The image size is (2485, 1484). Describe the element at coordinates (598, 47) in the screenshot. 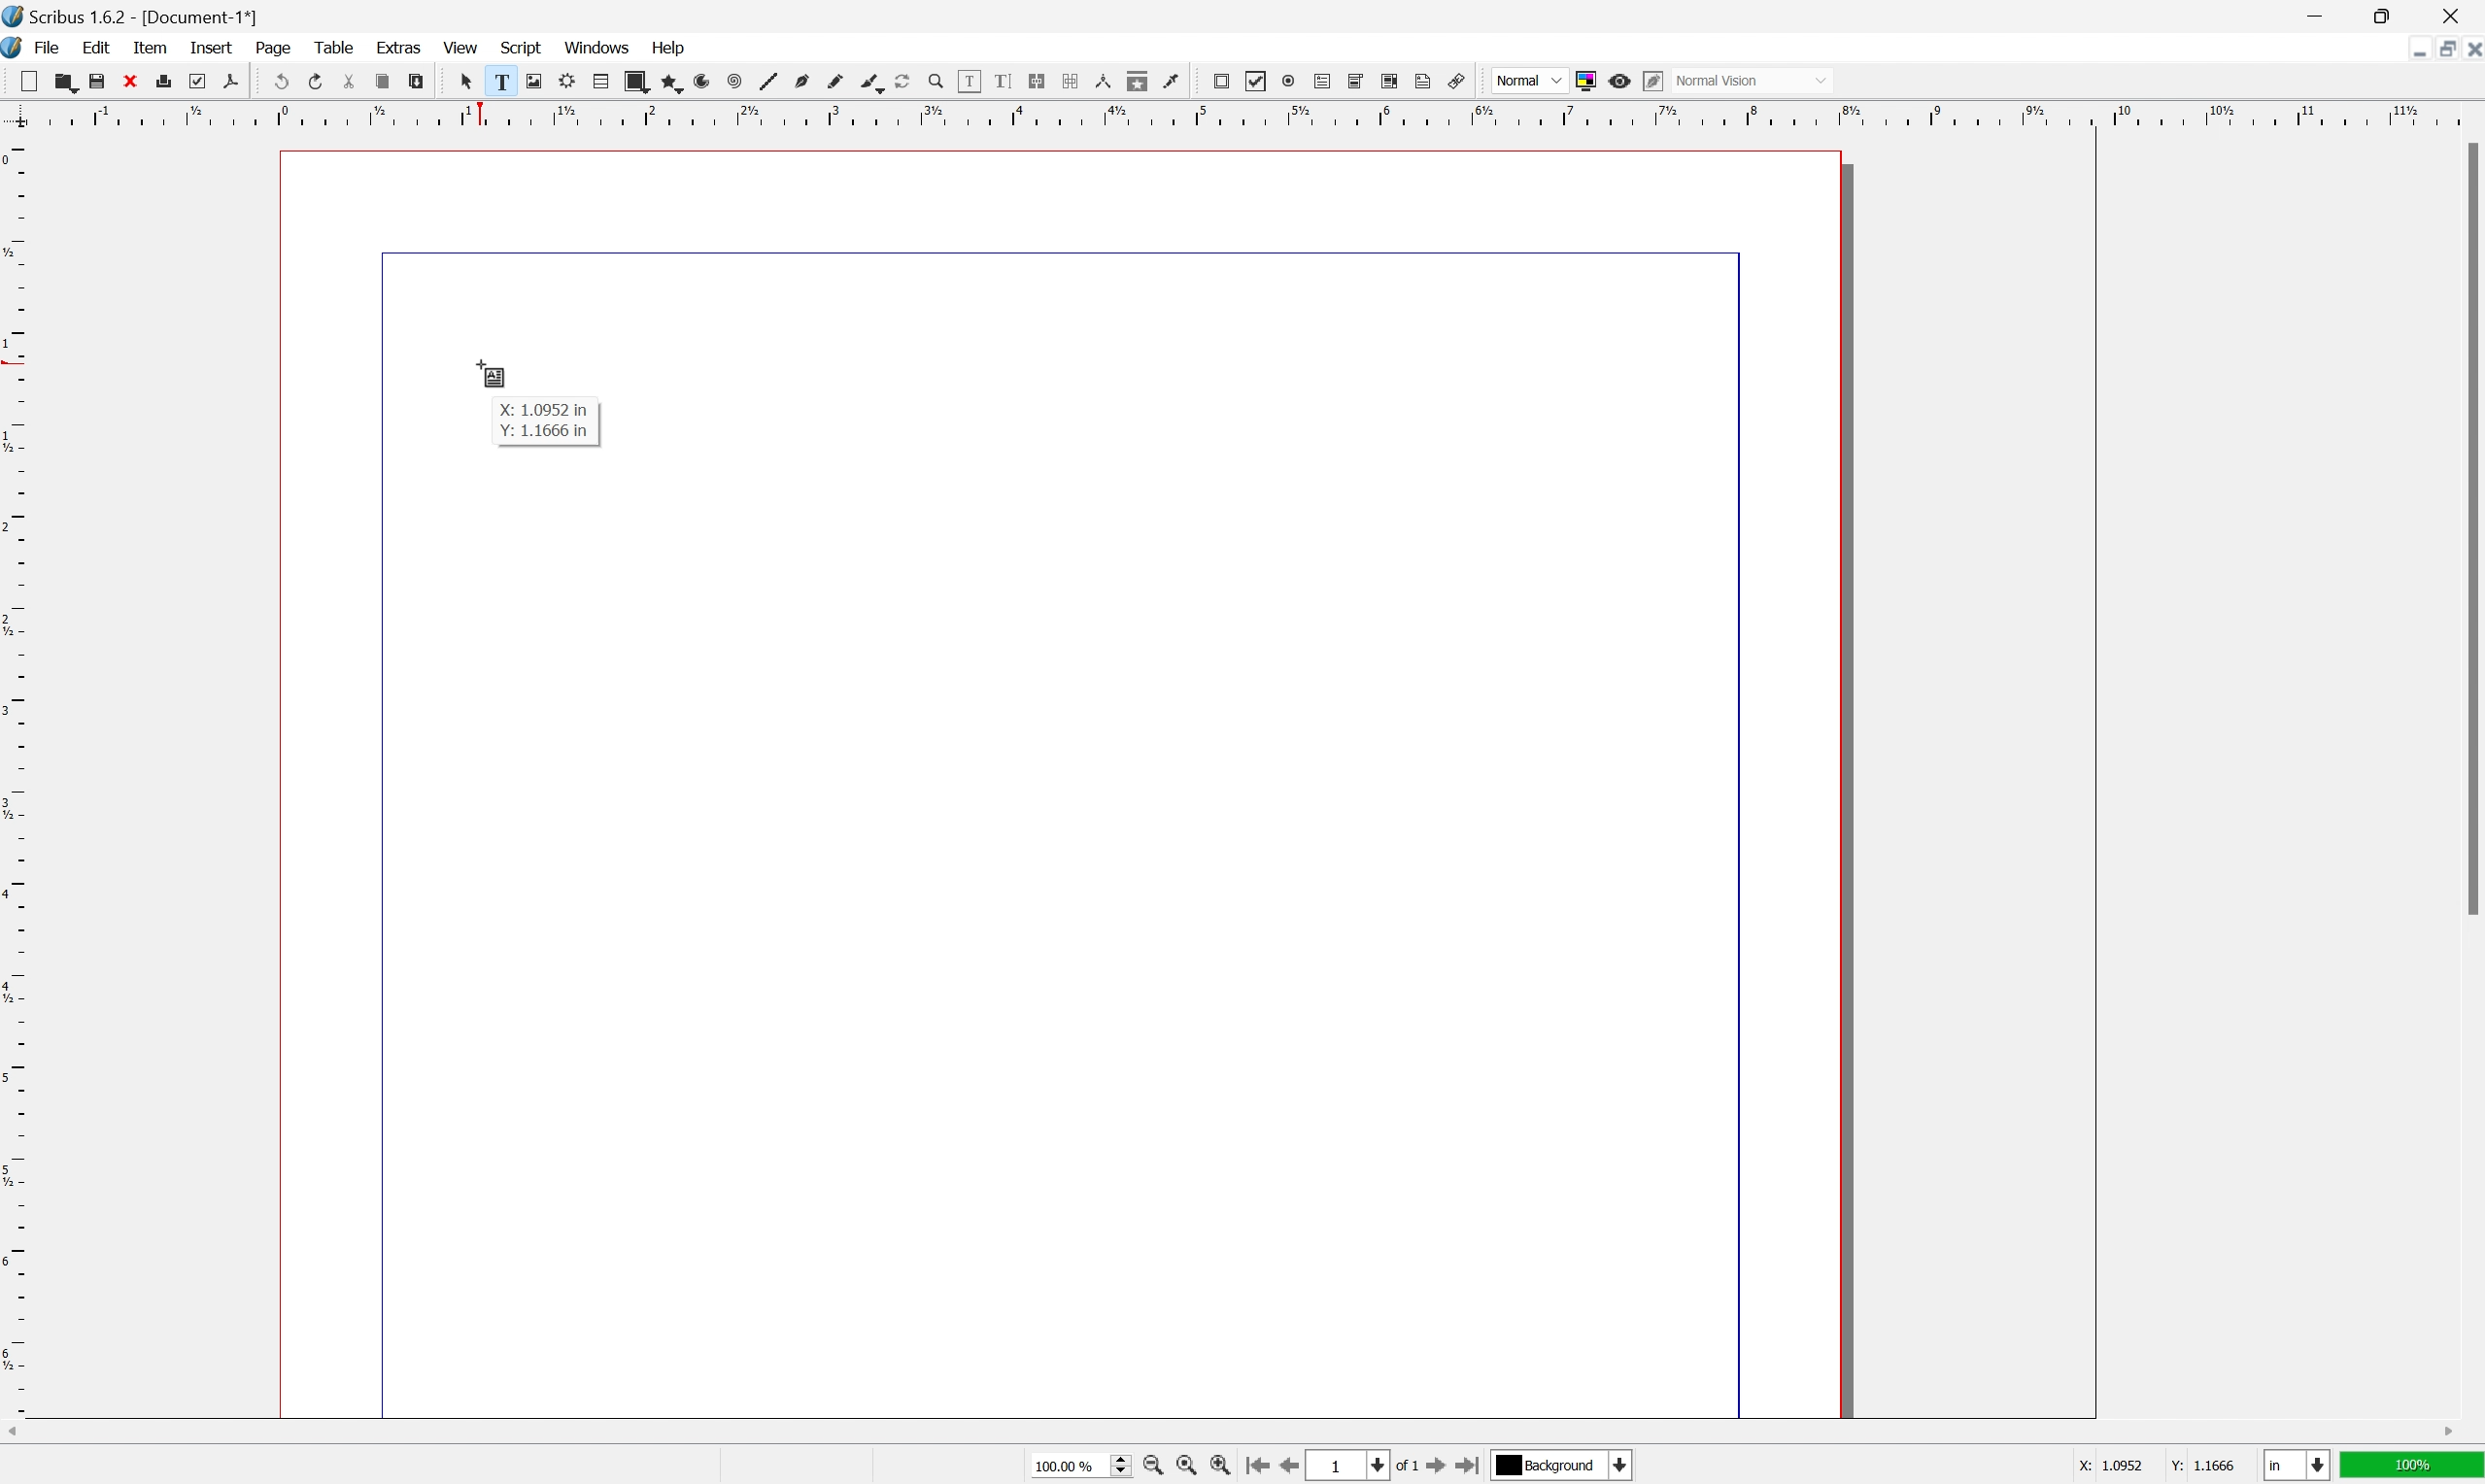

I see `windows` at that location.